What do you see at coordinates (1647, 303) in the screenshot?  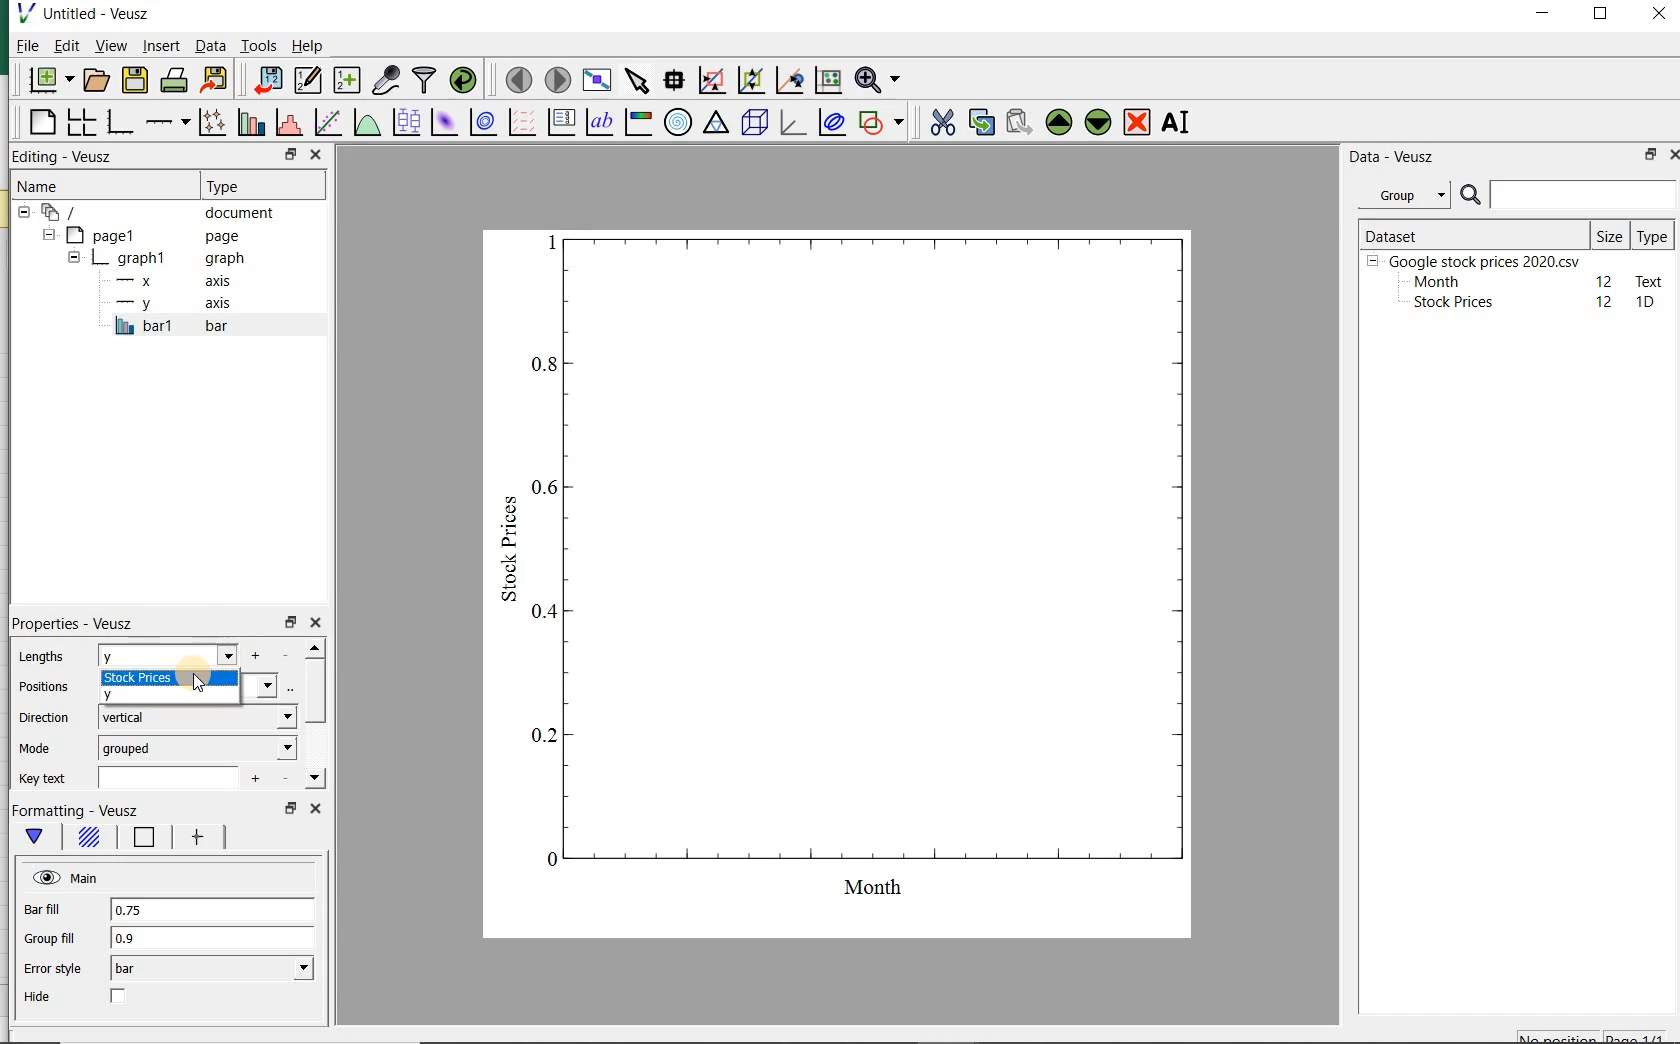 I see `1D` at bounding box center [1647, 303].